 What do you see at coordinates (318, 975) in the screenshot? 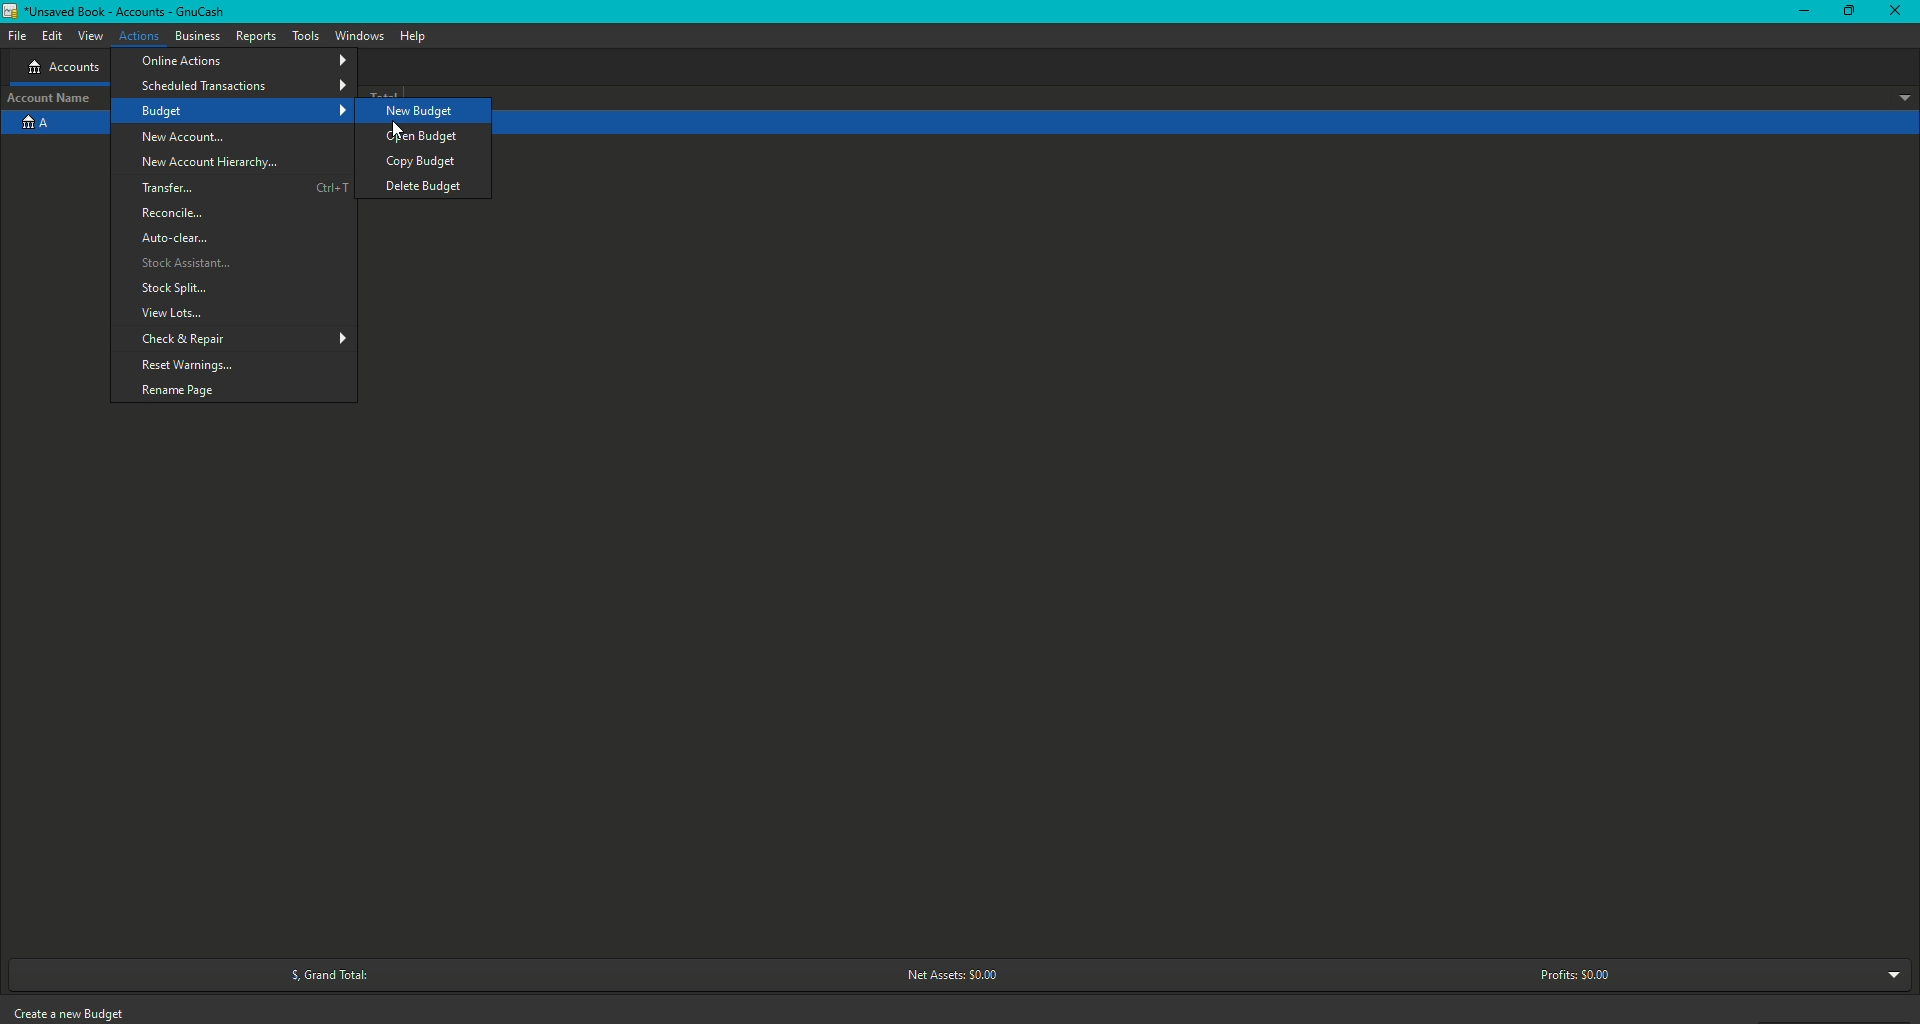
I see `Grand Total` at bounding box center [318, 975].